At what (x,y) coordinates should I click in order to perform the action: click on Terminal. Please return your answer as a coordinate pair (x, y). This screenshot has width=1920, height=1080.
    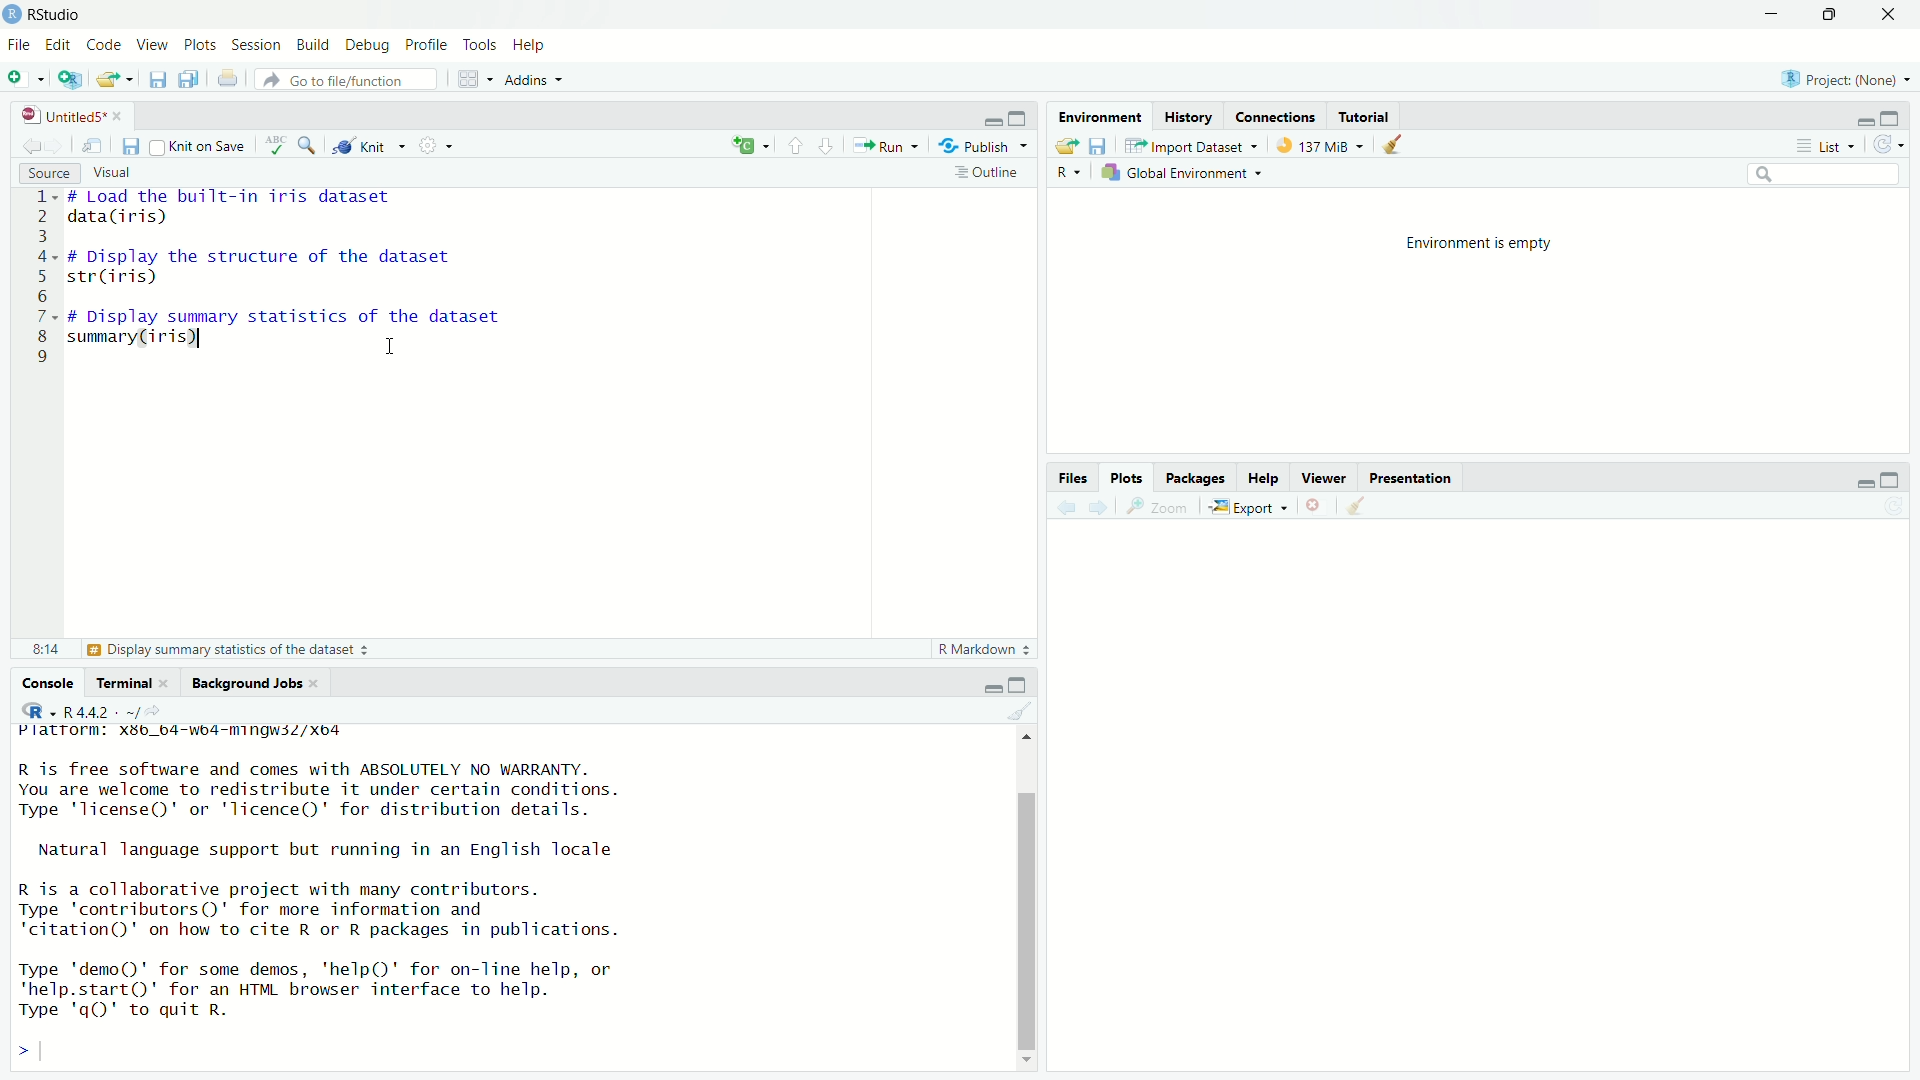
    Looking at the image, I should click on (136, 683).